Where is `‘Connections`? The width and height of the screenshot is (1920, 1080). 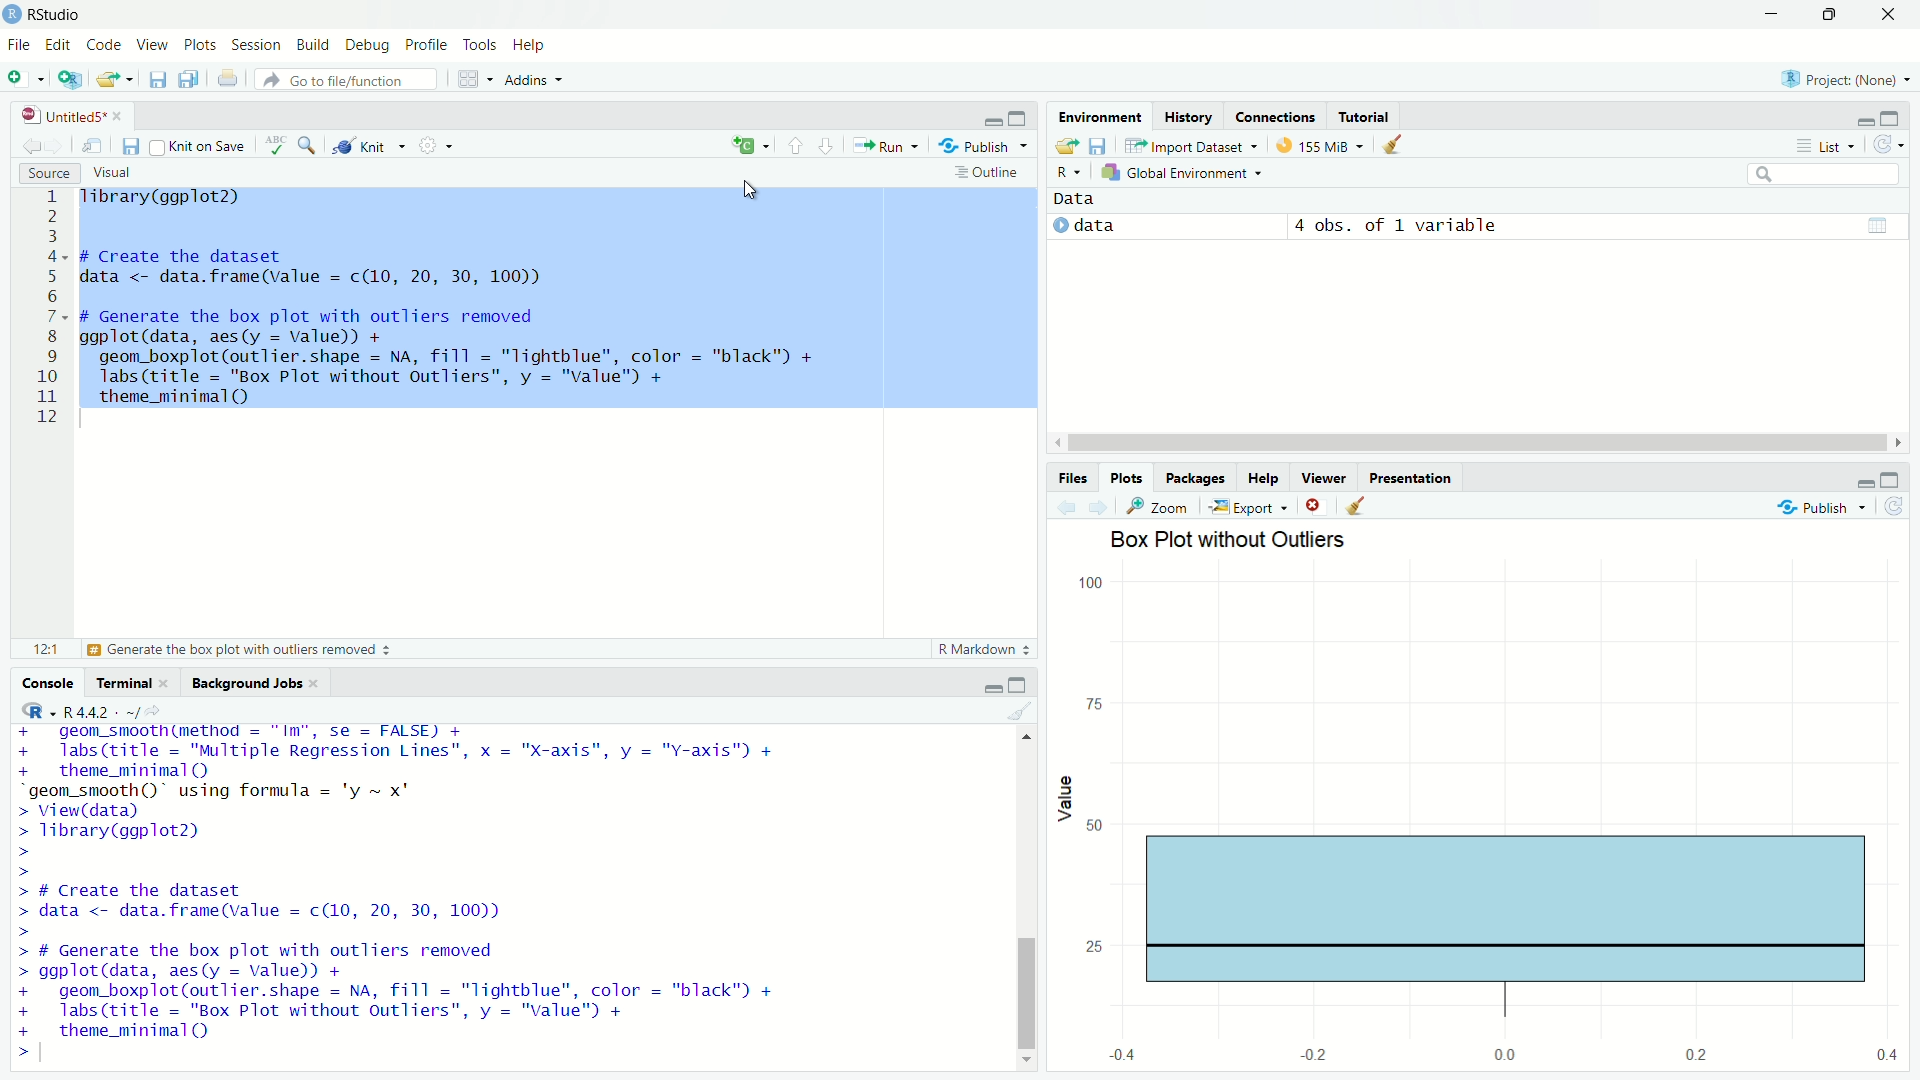
‘Connections is located at coordinates (1275, 116).